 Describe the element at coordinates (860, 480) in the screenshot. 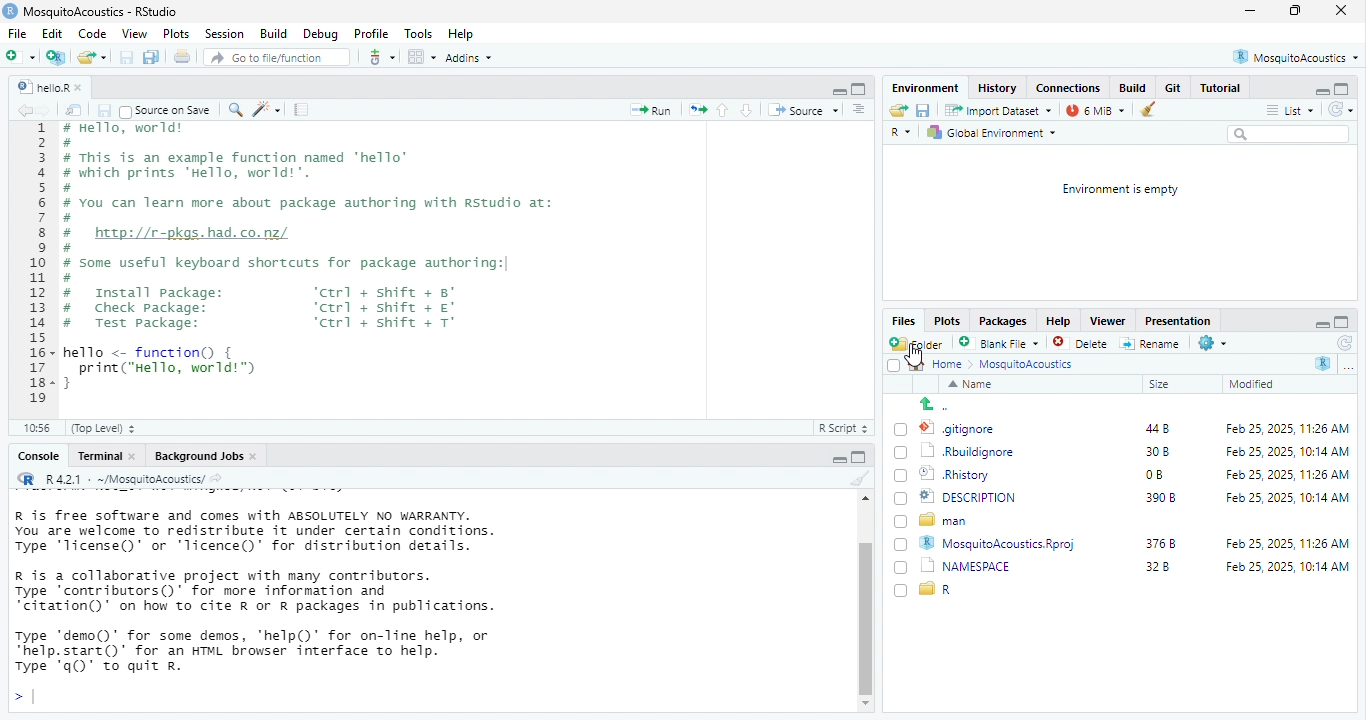

I see `clear console` at that location.